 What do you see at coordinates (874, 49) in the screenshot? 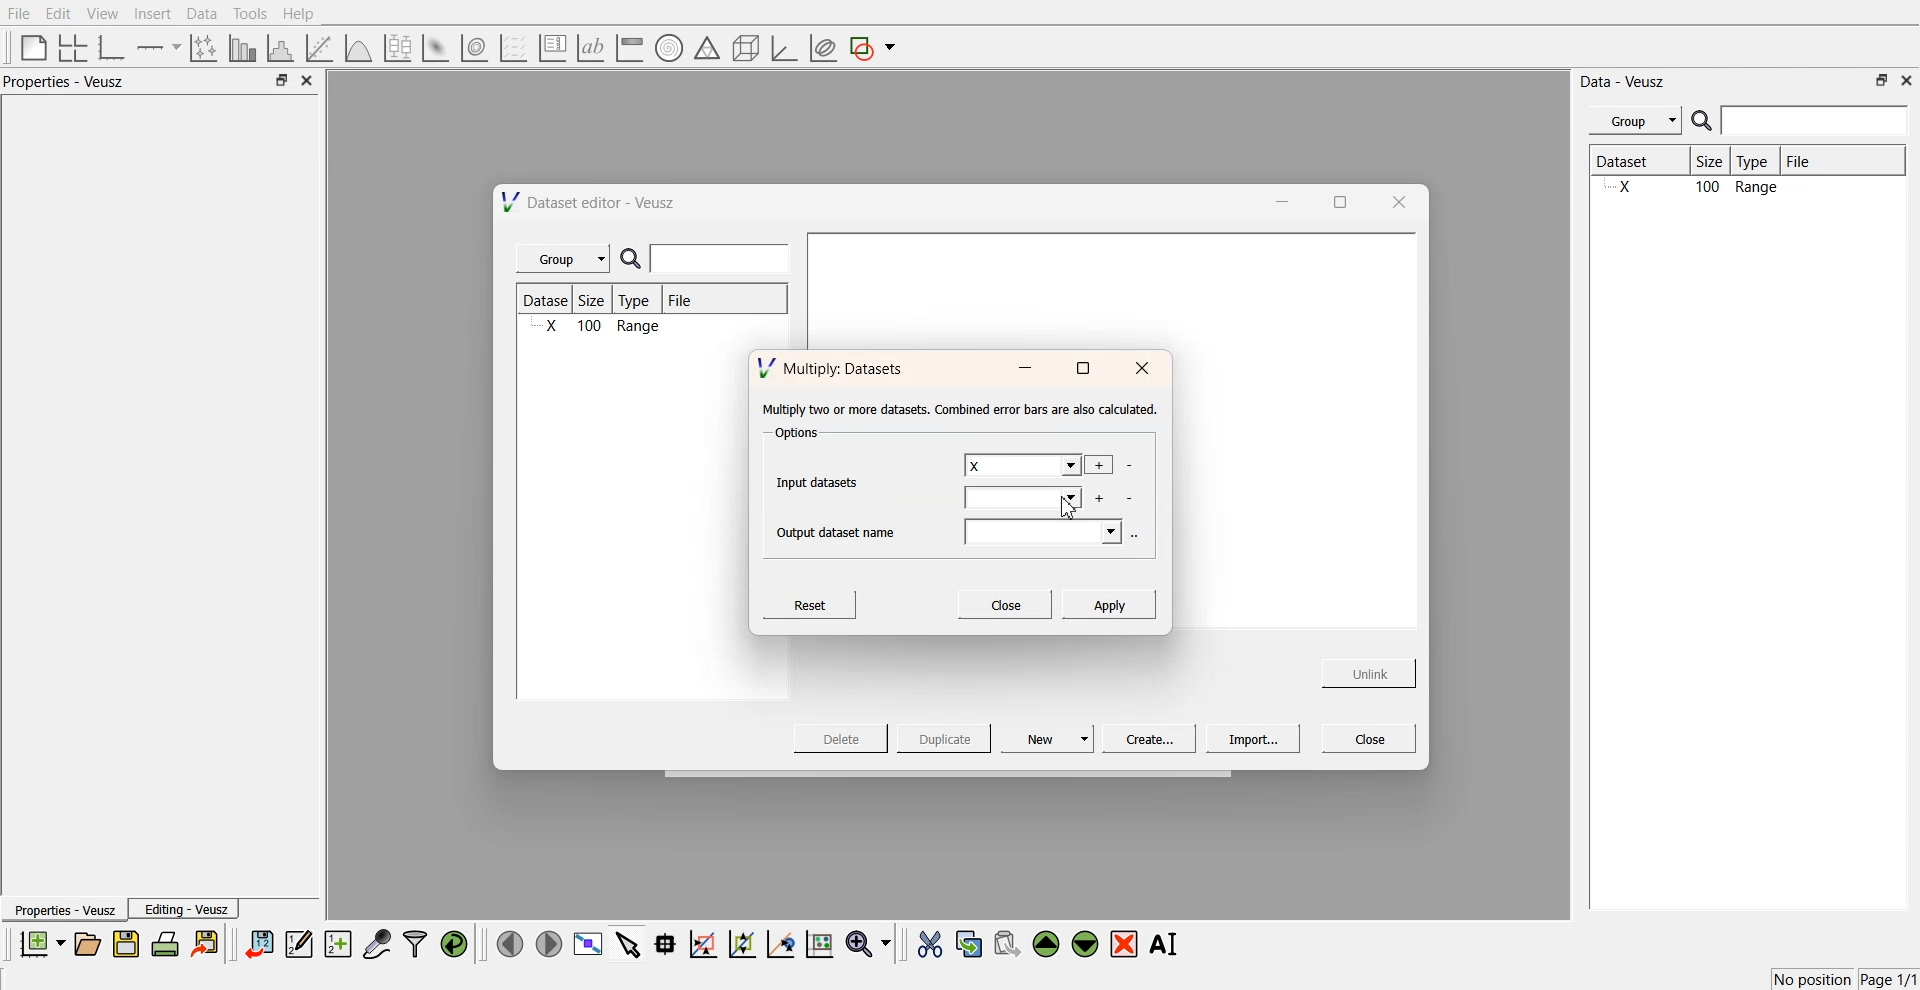
I see `add a shape` at bounding box center [874, 49].